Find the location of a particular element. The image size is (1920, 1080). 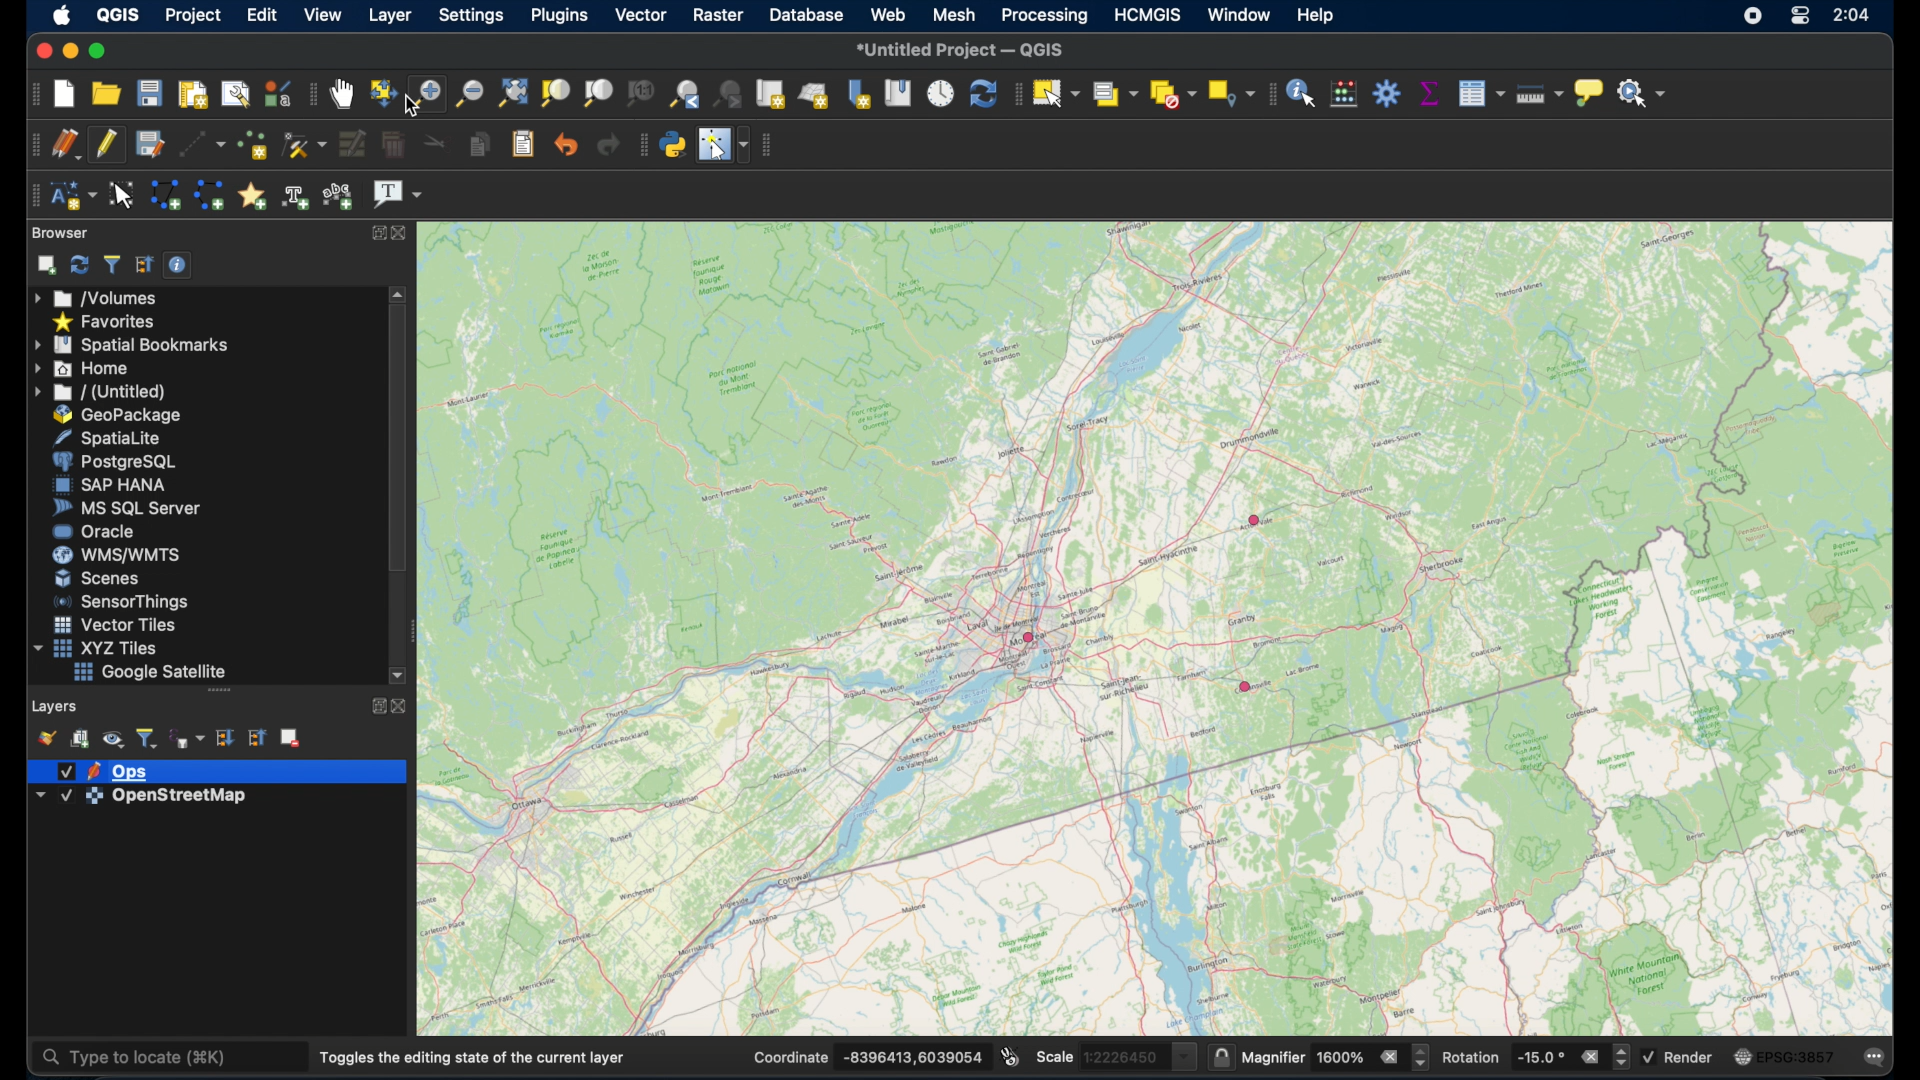

QGIS is located at coordinates (121, 16).